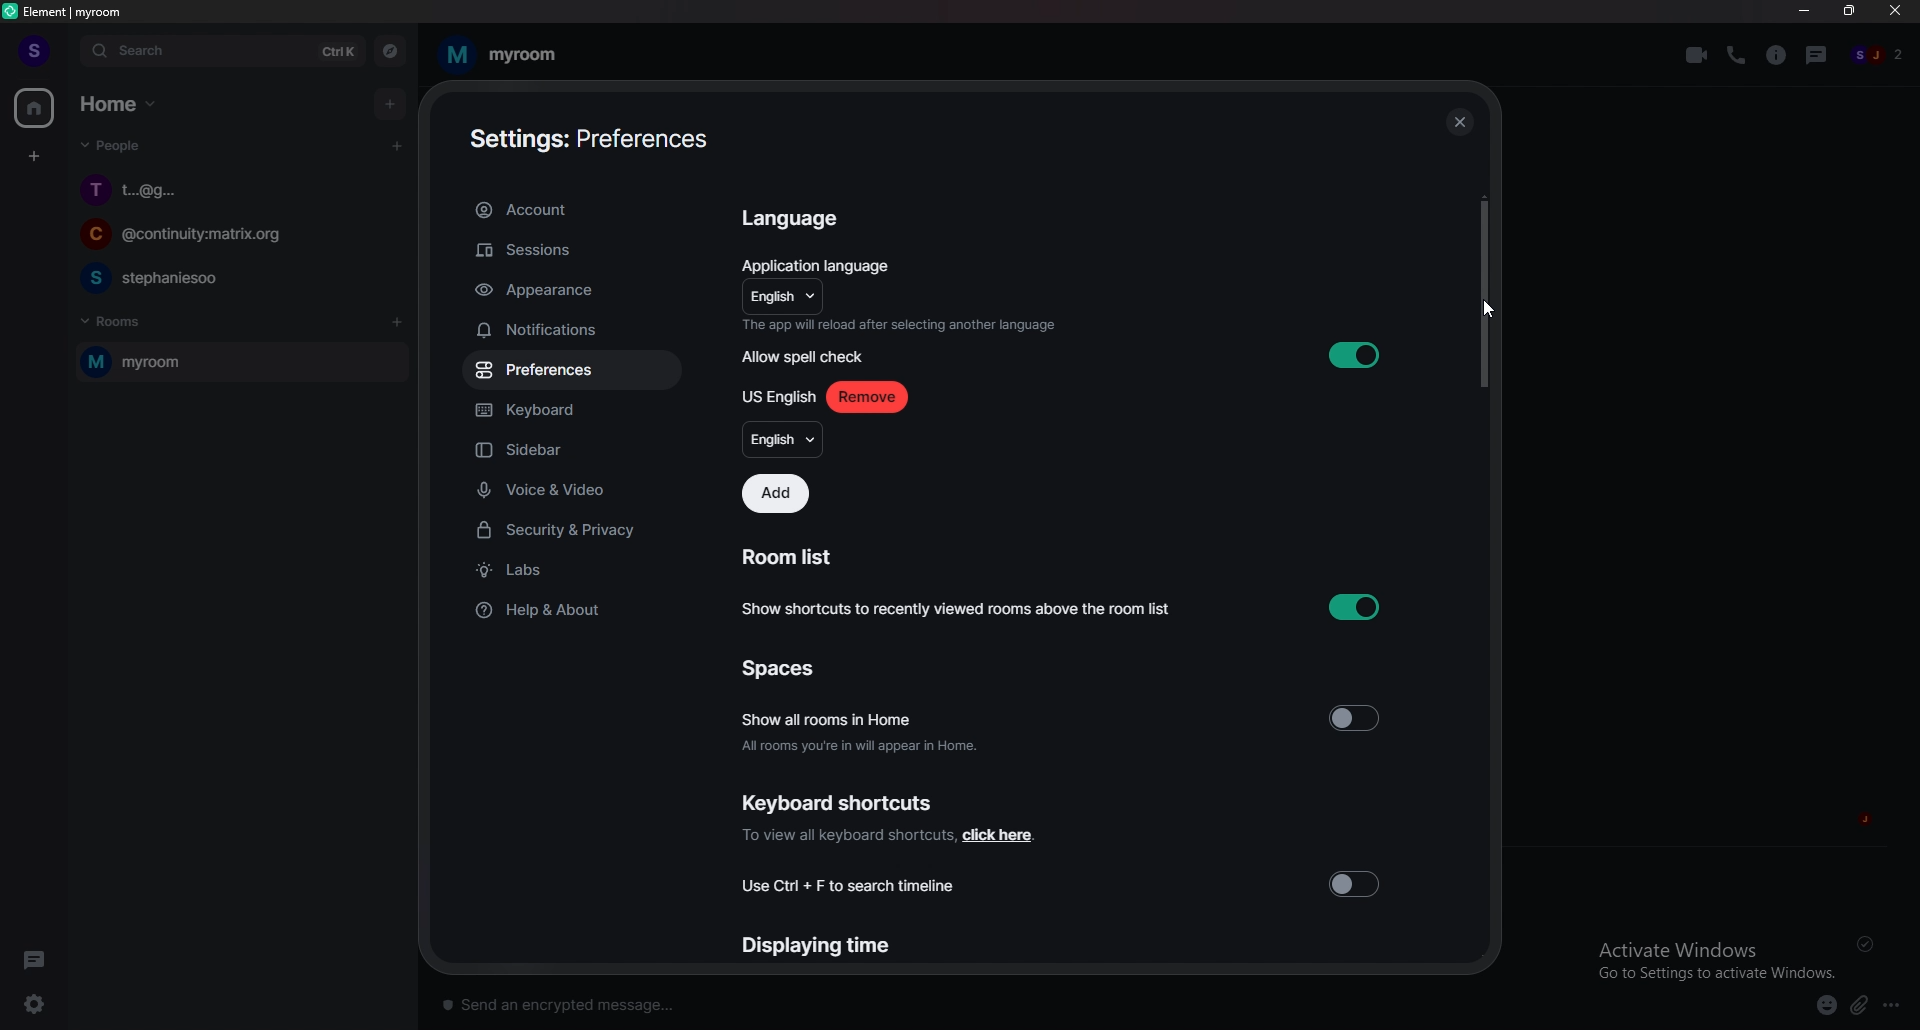 The height and width of the screenshot is (1030, 1920). What do you see at coordinates (809, 358) in the screenshot?
I see `allow spell check` at bounding box center [809, 358].